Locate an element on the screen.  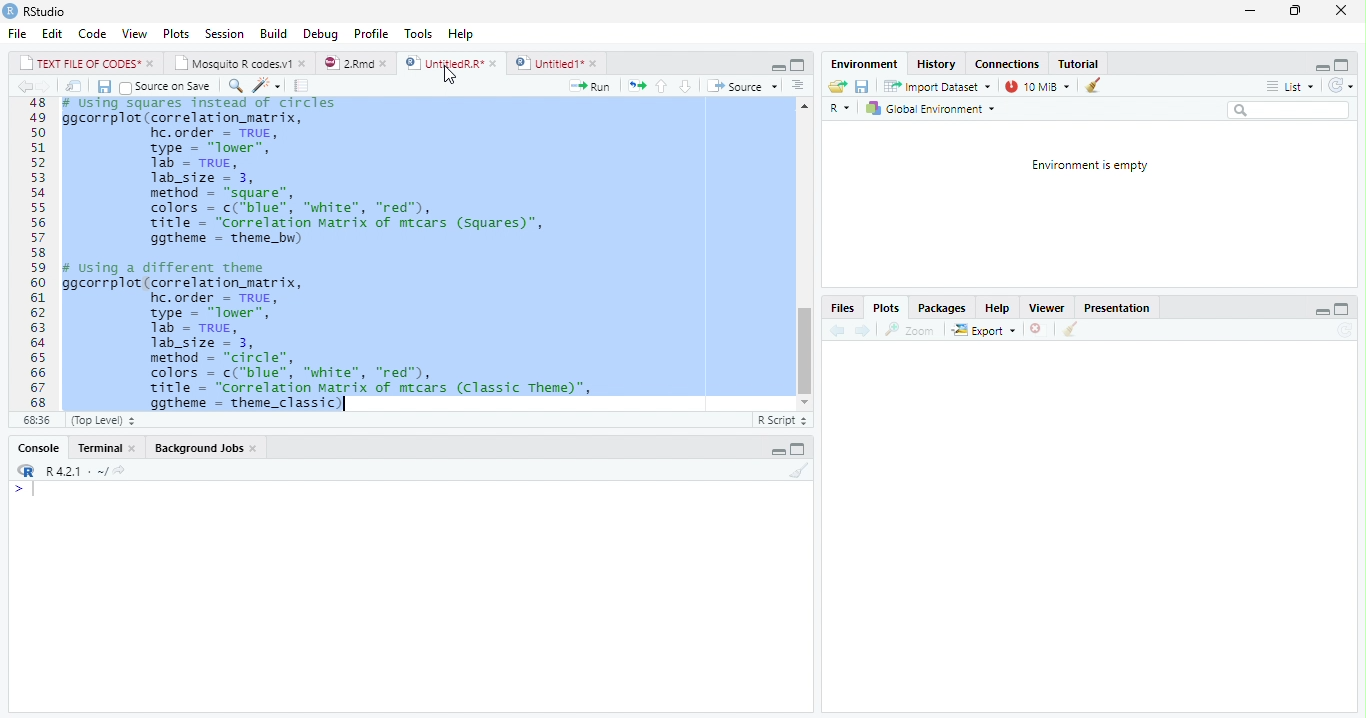
Plots is located at coordinates (888, 309).